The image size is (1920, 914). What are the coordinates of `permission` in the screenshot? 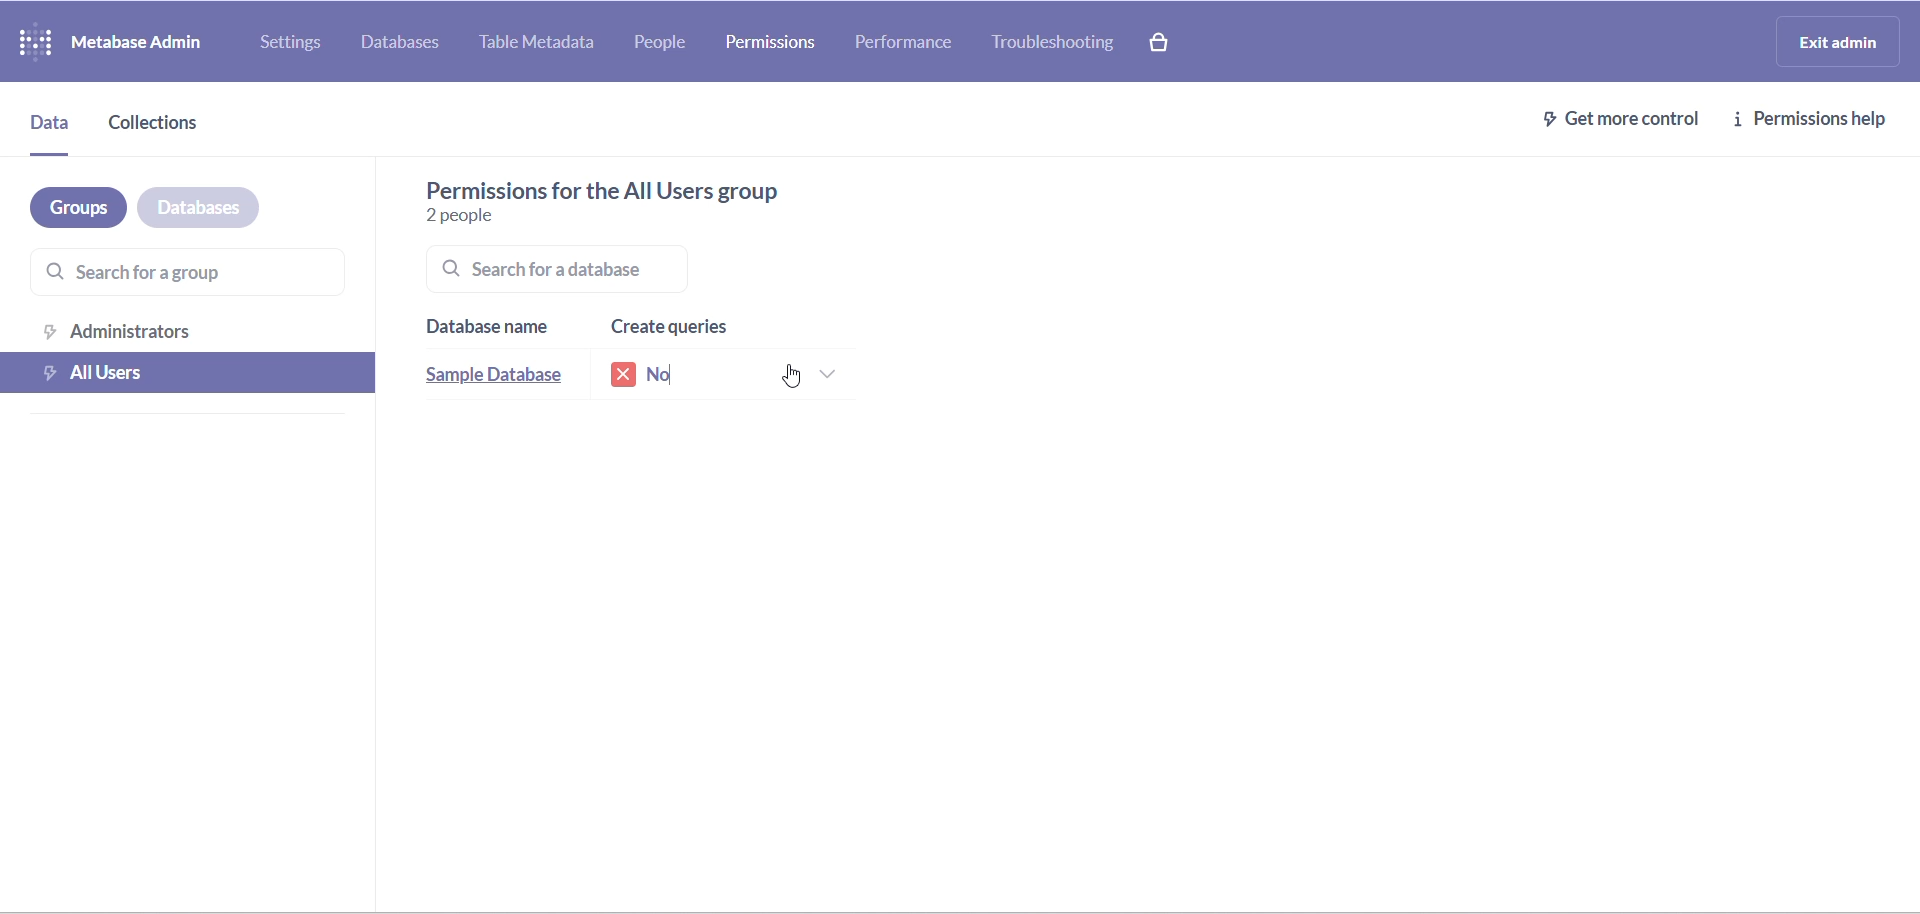 It's located at (771, 41).